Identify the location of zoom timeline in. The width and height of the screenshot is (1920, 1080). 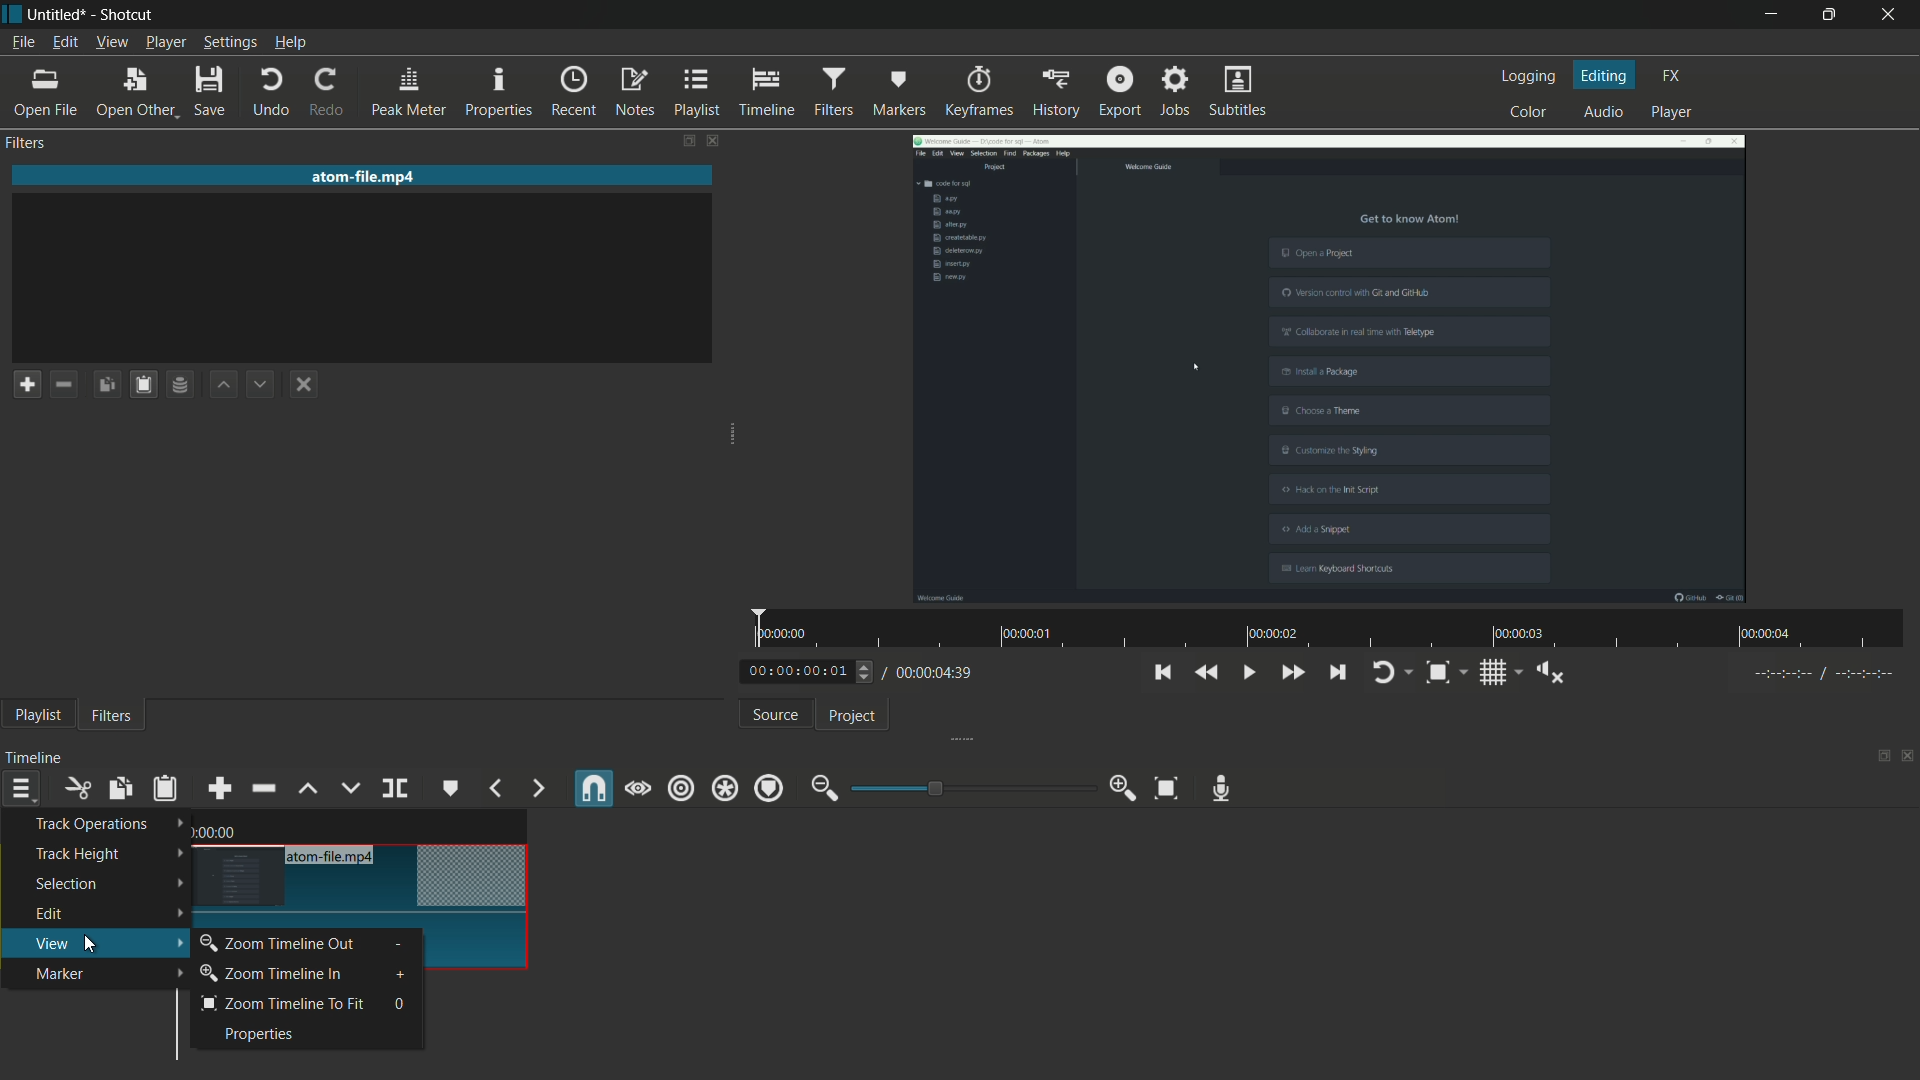
(279, 976).